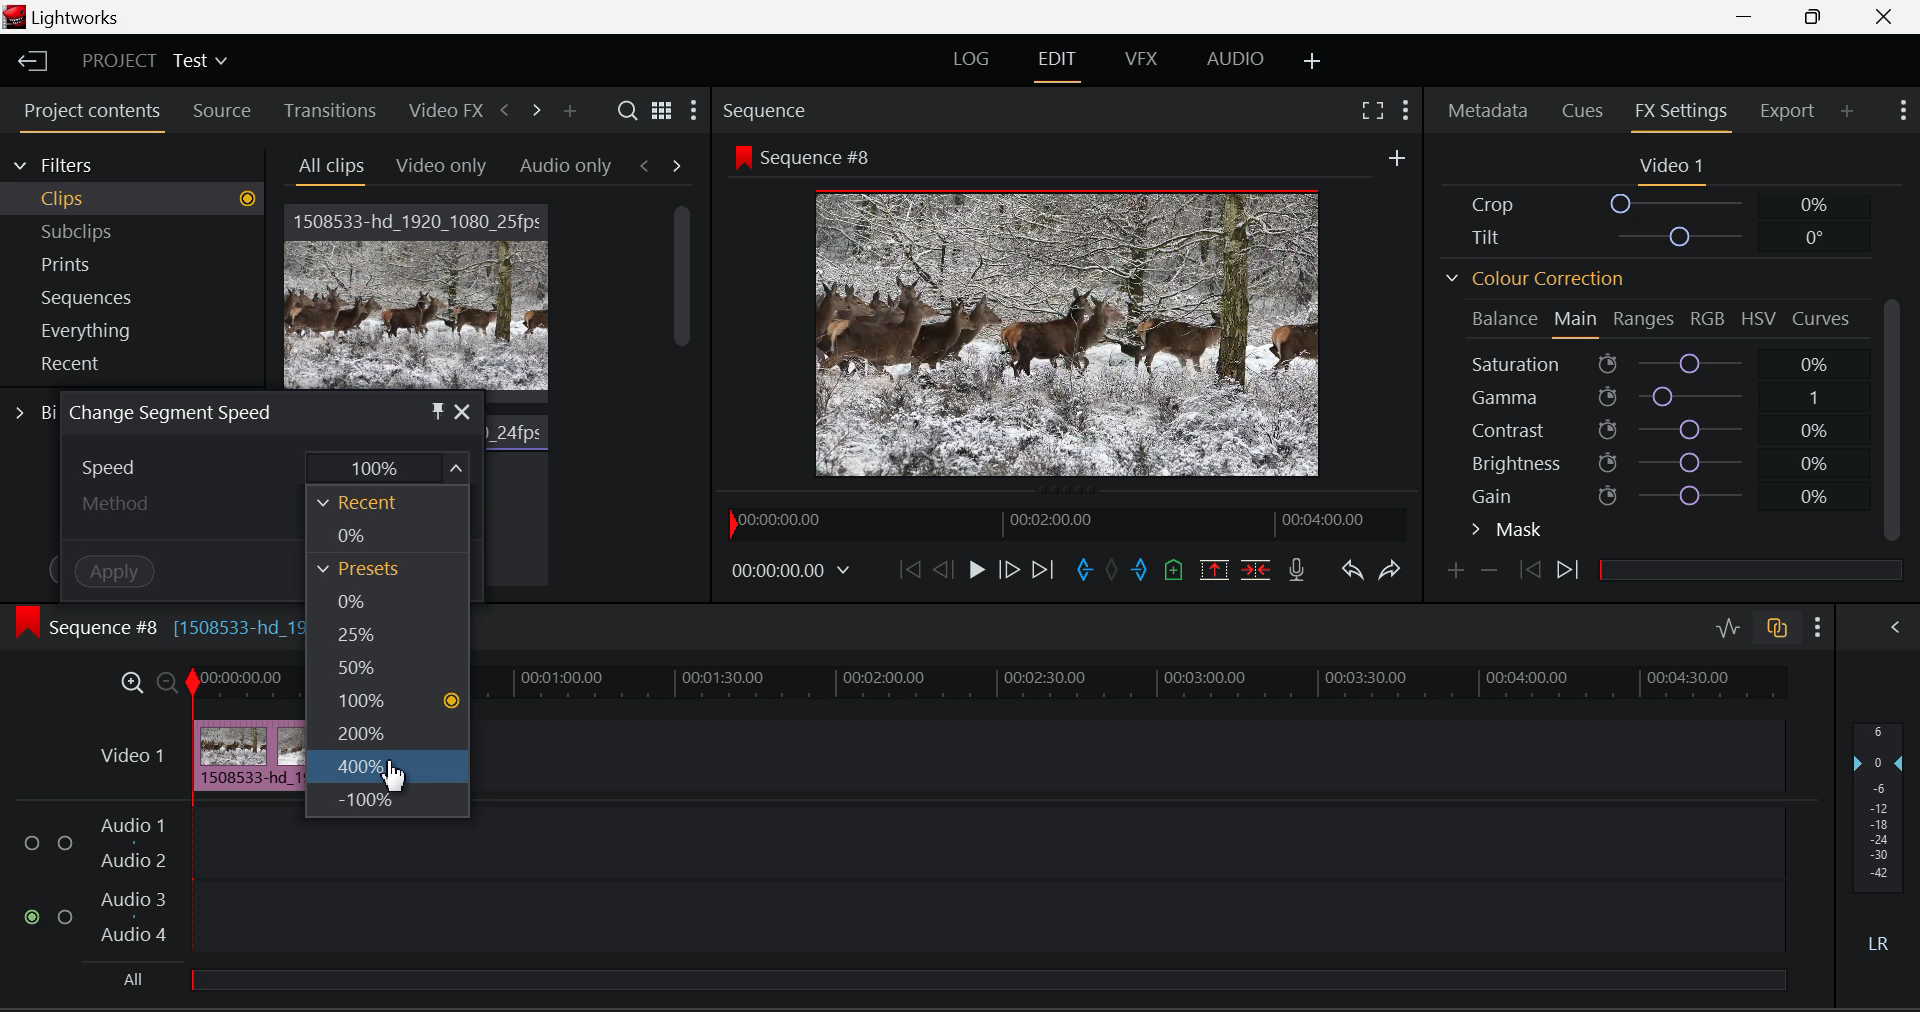 This screenshot has width=1920, height=1012. What do you see at coordinates (1654, 431) in the screenshot?
I see `Contrast` at bounding box center [1654, 431].